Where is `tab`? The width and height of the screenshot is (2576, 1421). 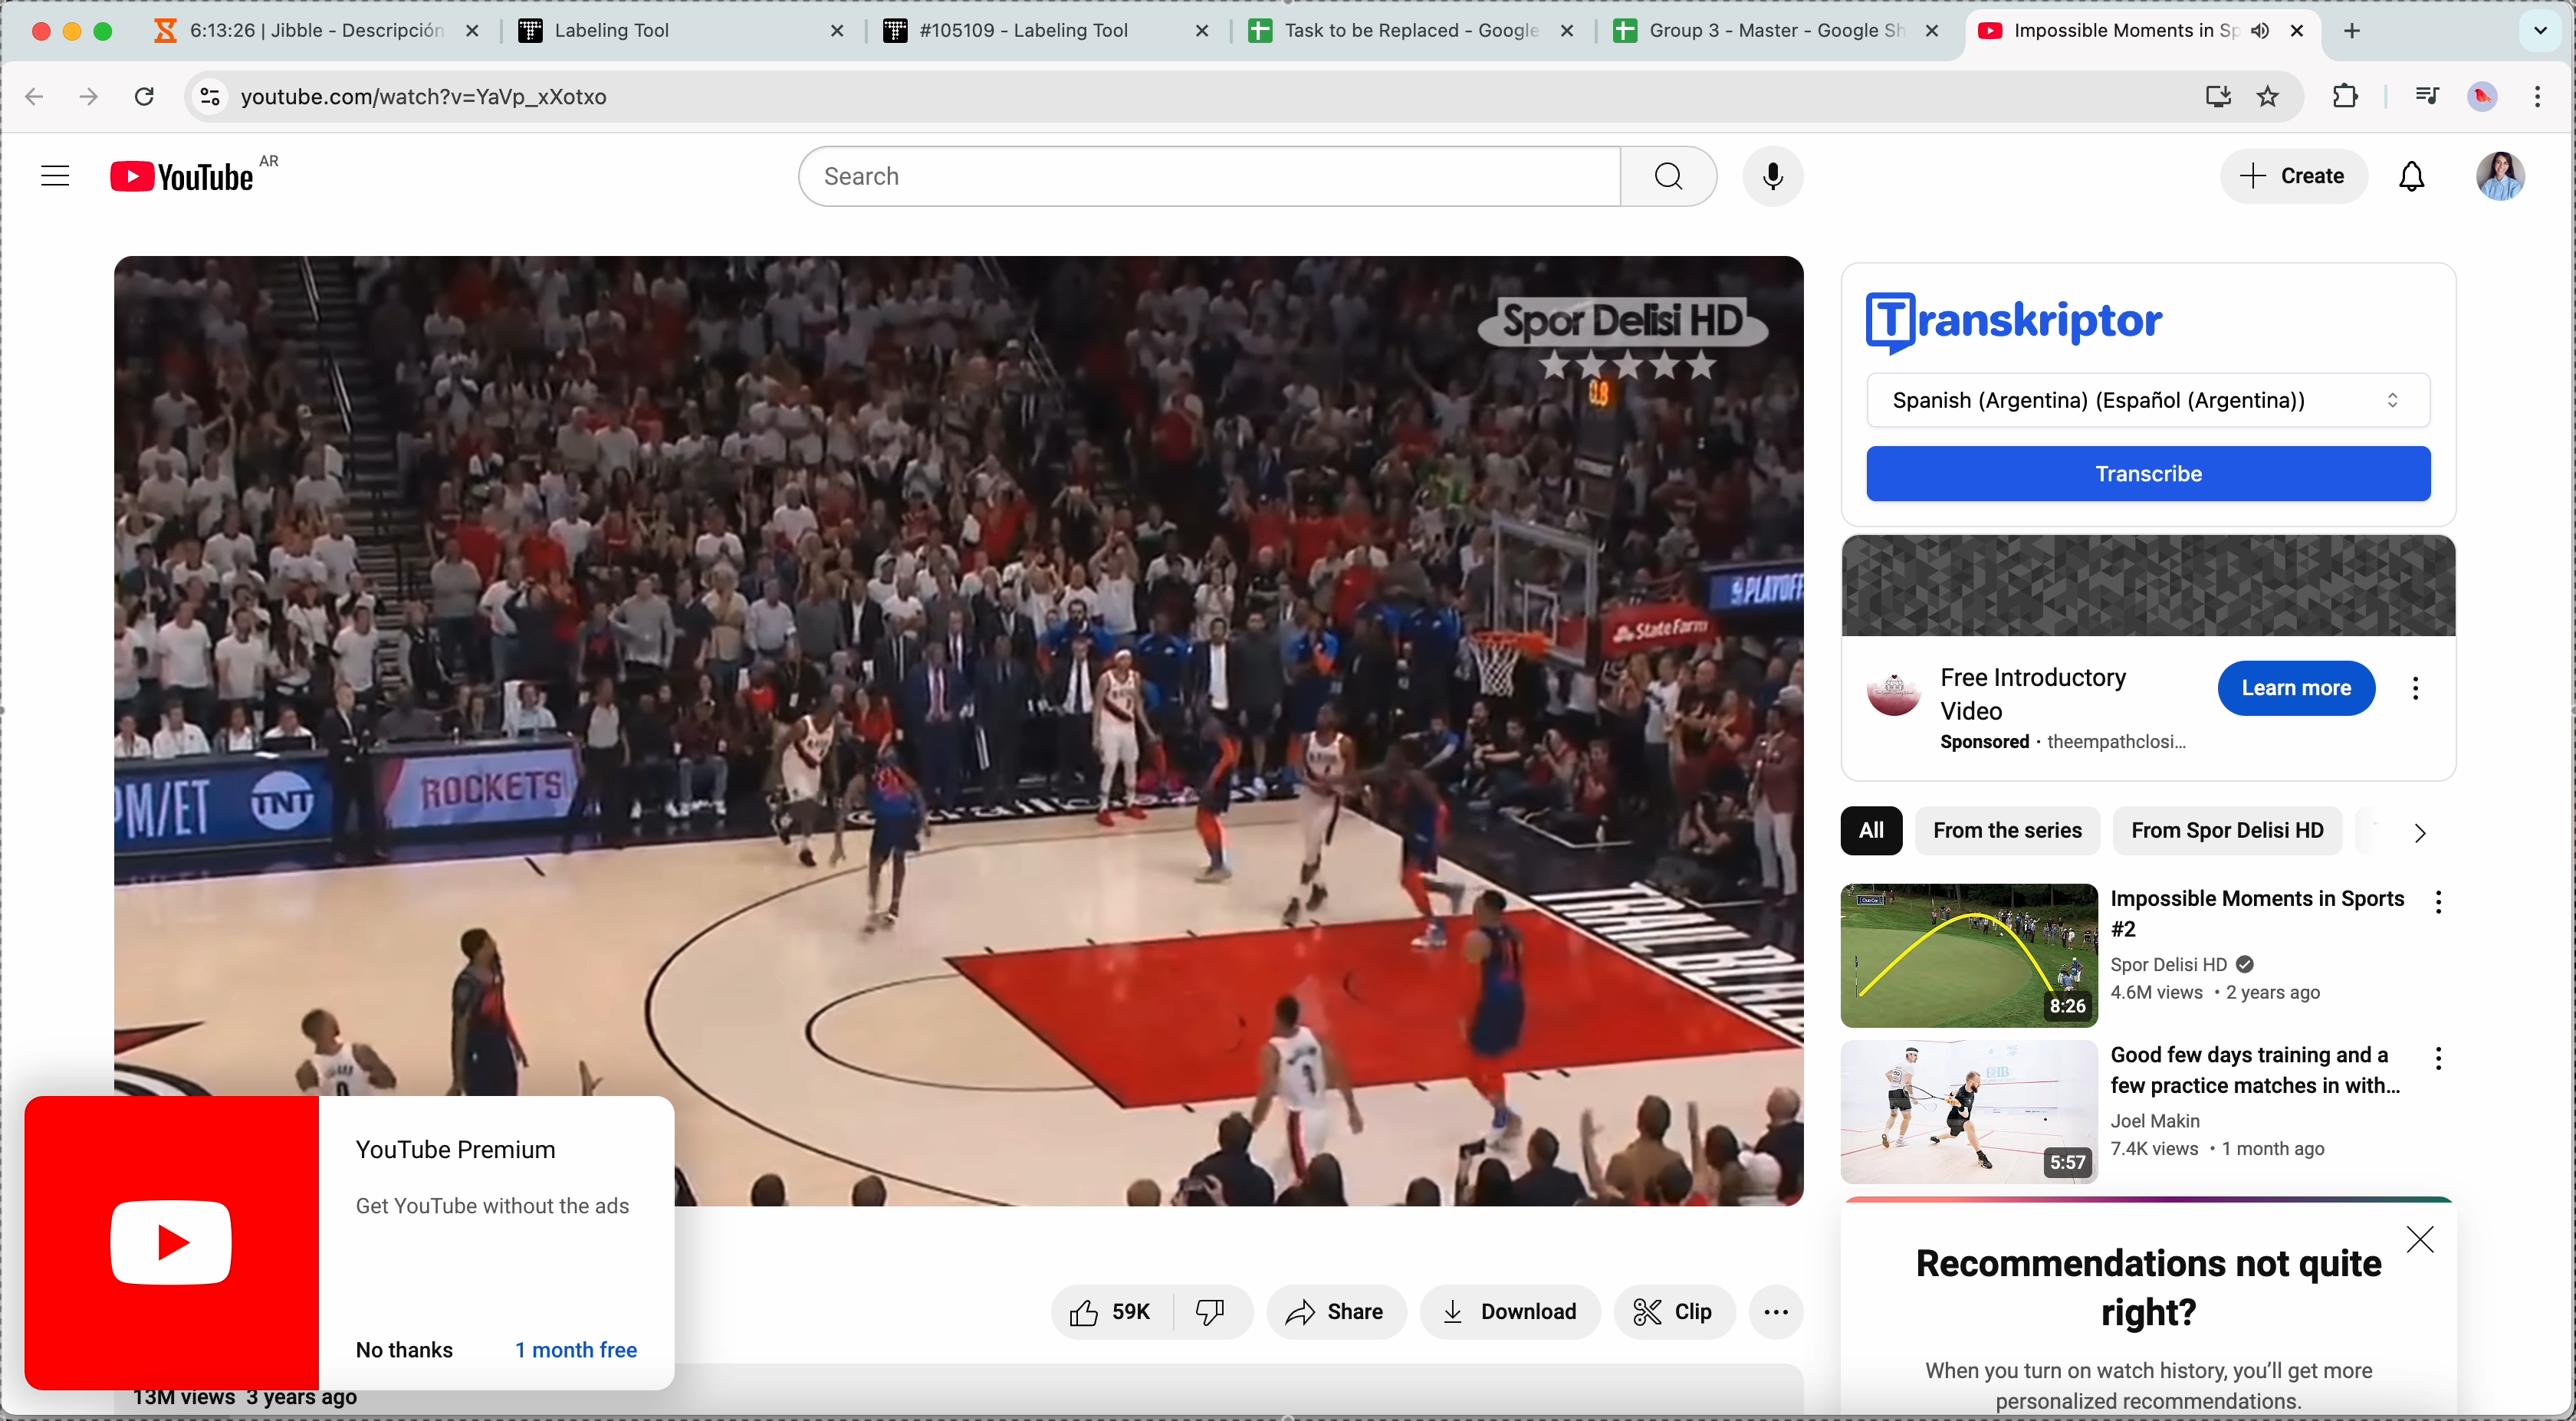
tab is located at coordinates (316, 29).